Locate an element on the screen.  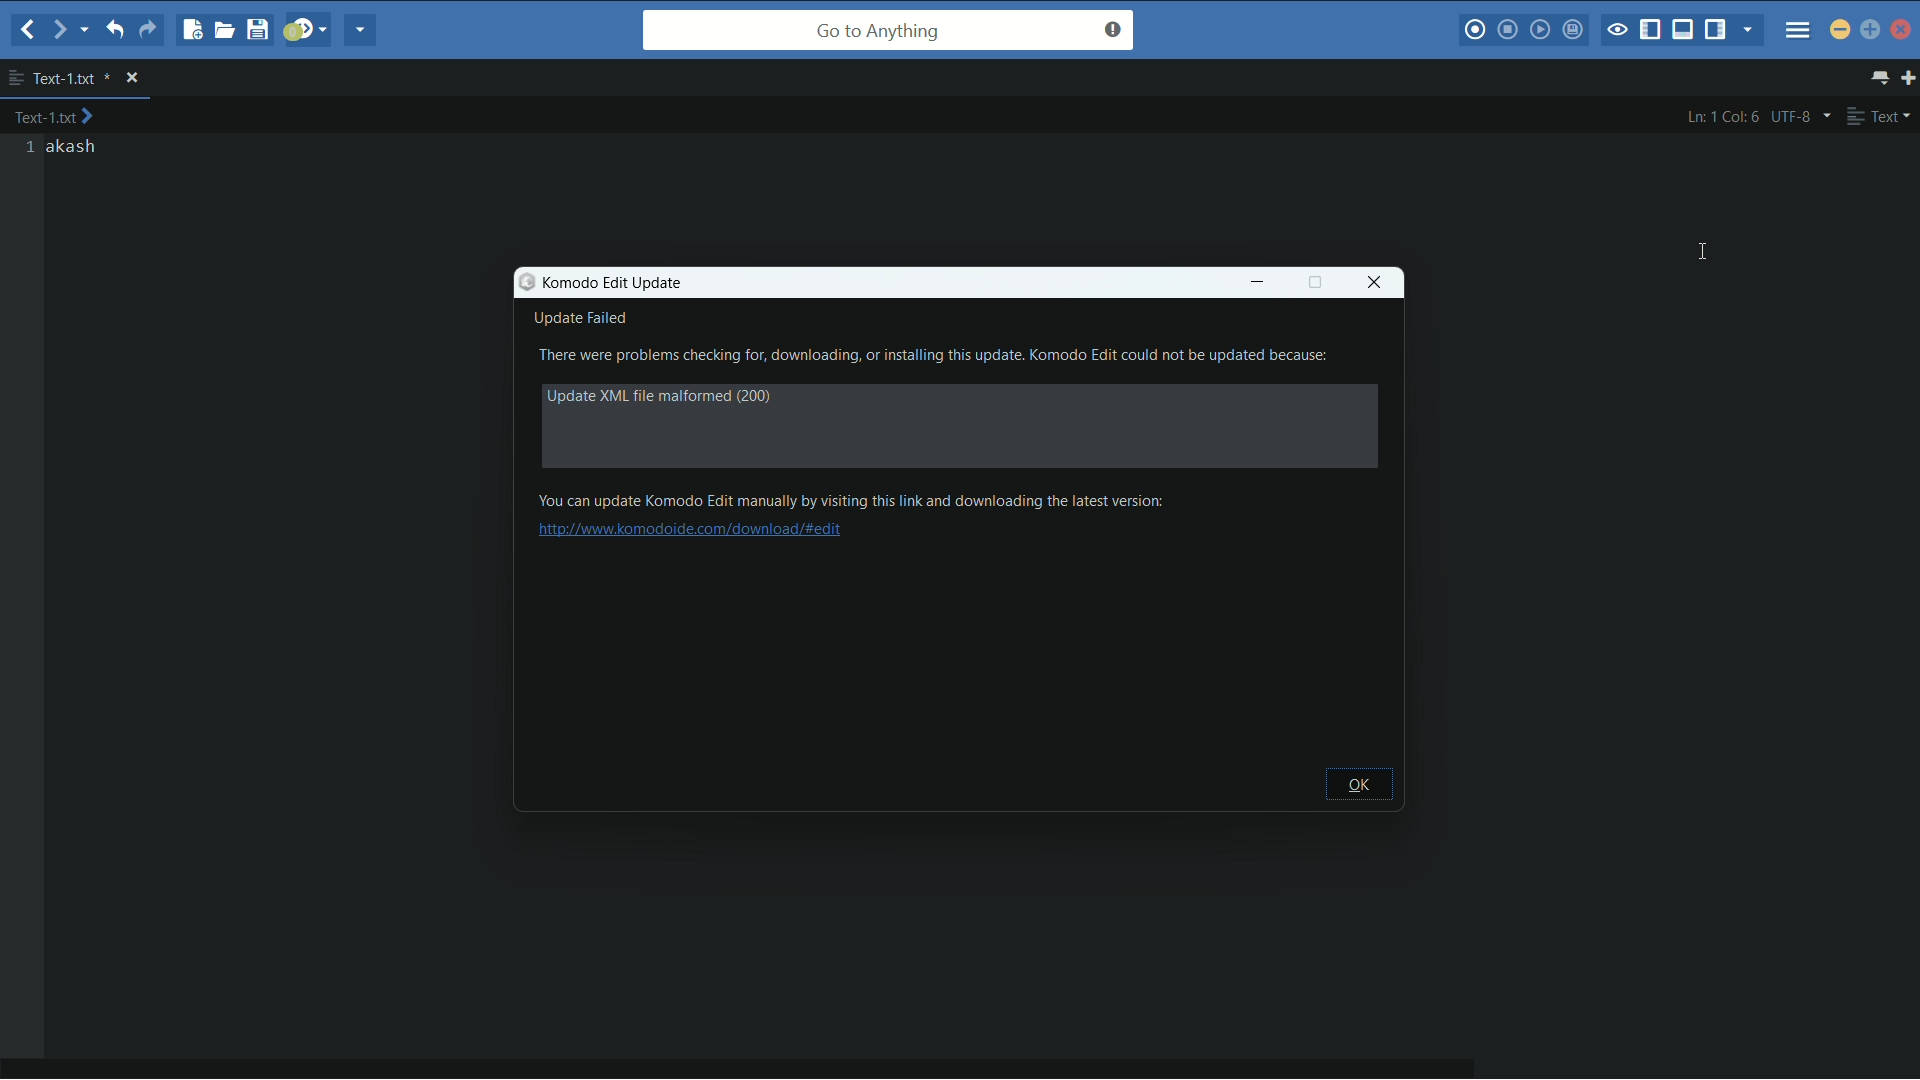
link to update komodo edit is located at coordinates (694, 530).